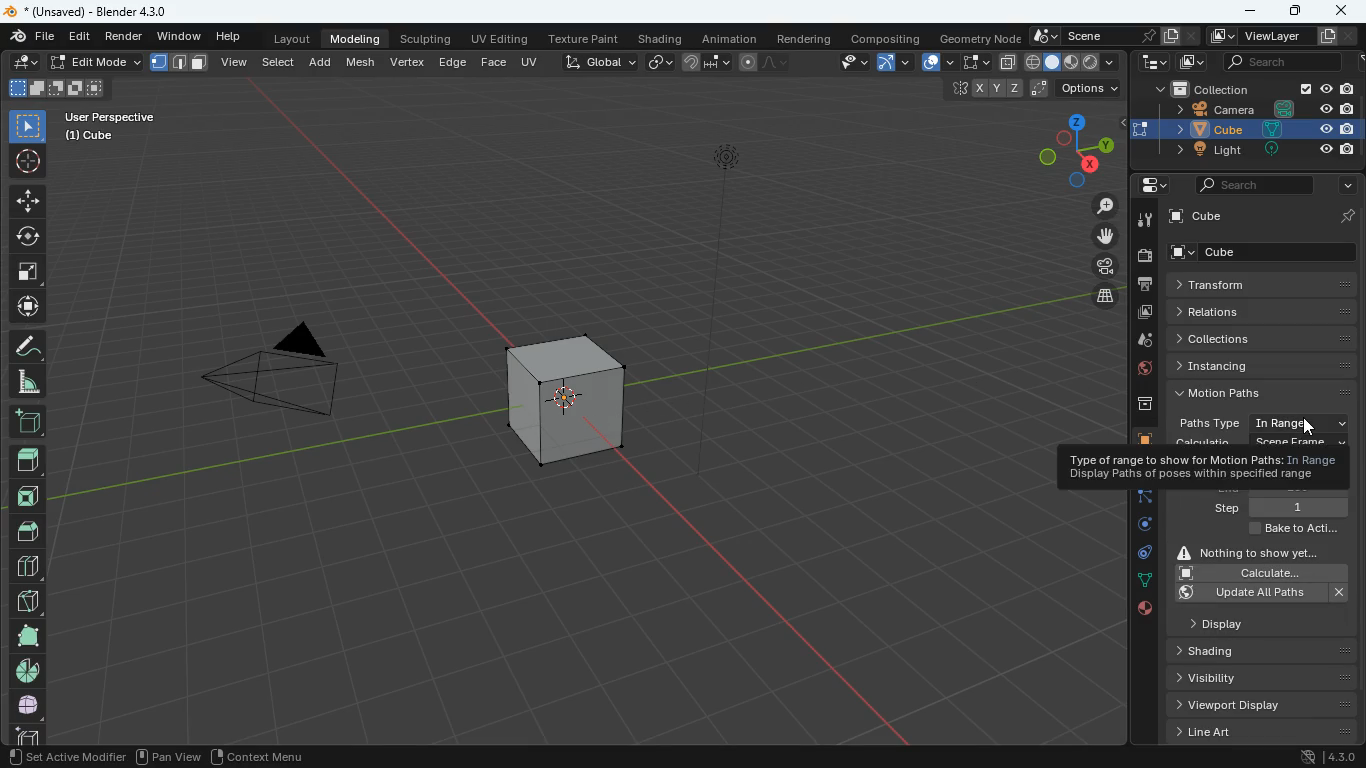  I want to click on globe, so click(1140, 371).